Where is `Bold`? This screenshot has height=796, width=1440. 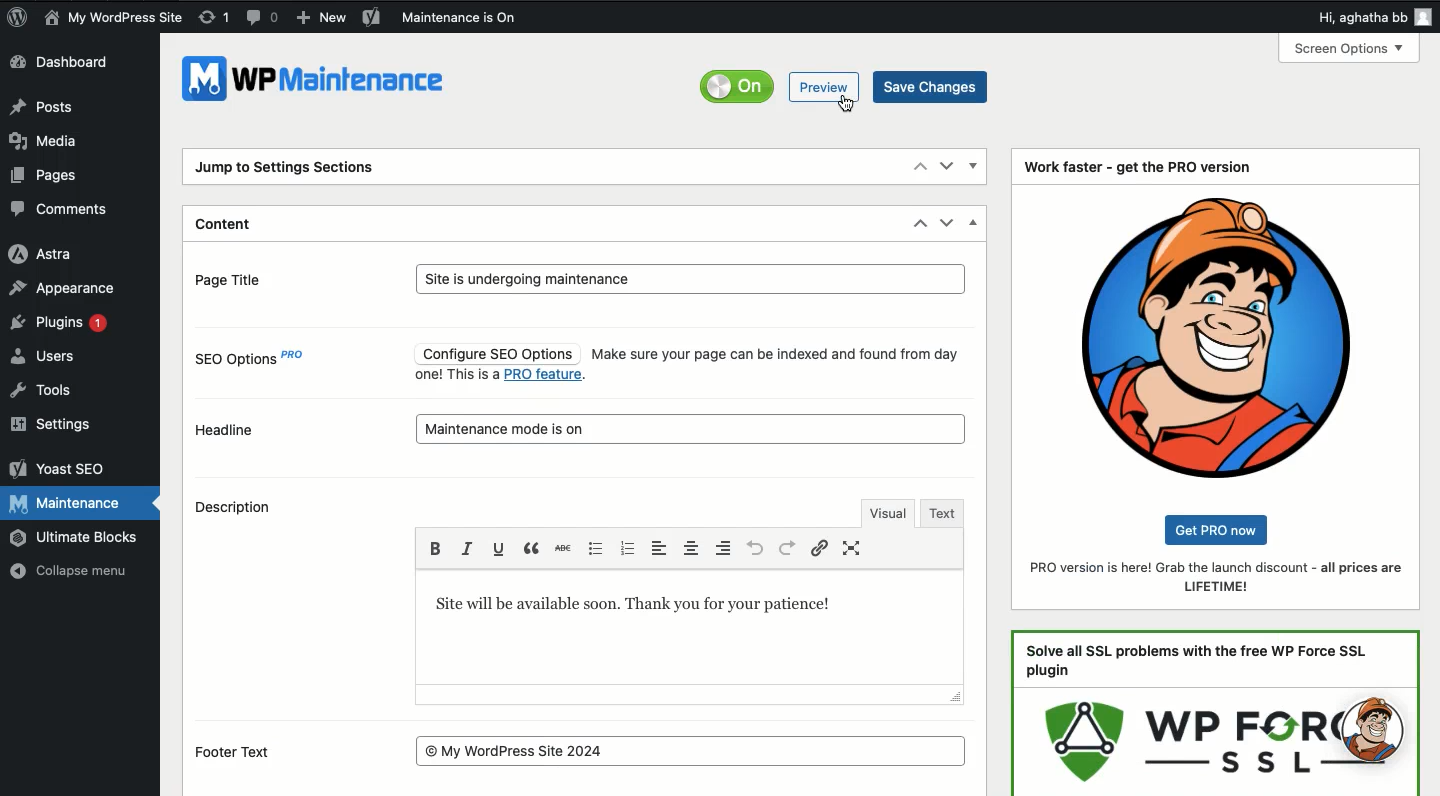 Bold is located at coordinates (439, 546).